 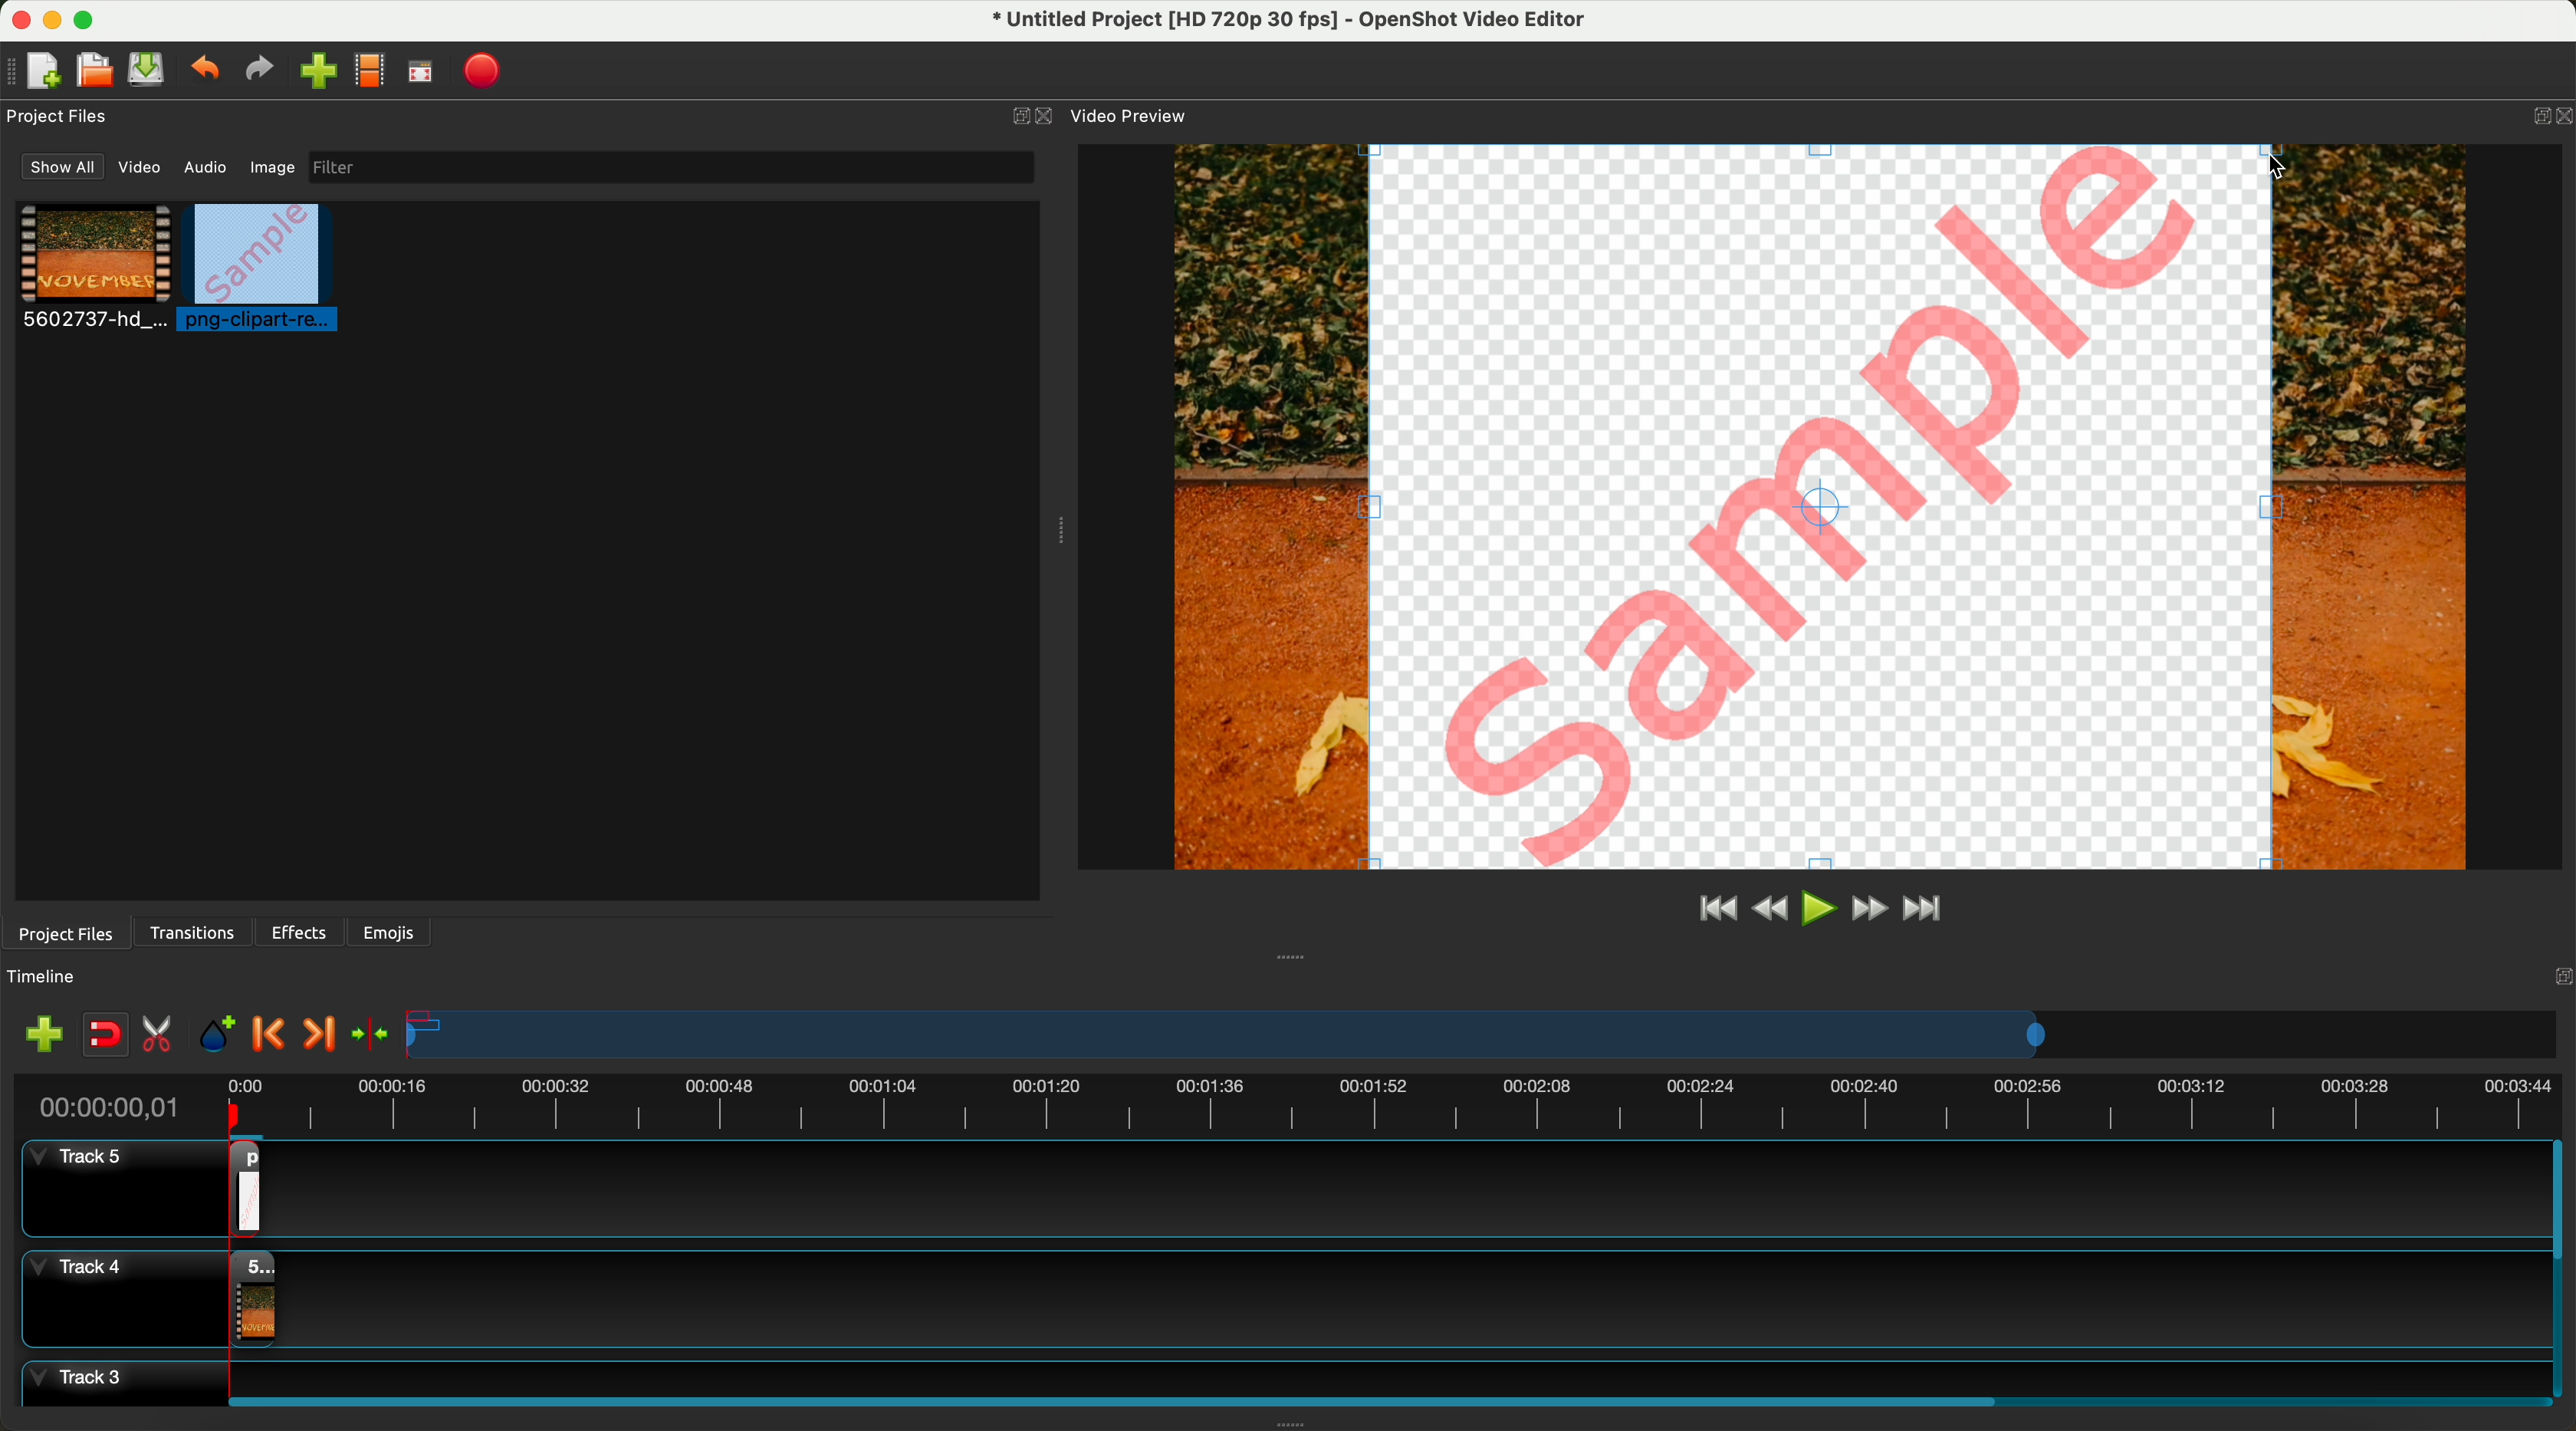 What do you see at coordinates (195, 933) in the screenshot?
I see `transitions` at bounding box center [195, 933].